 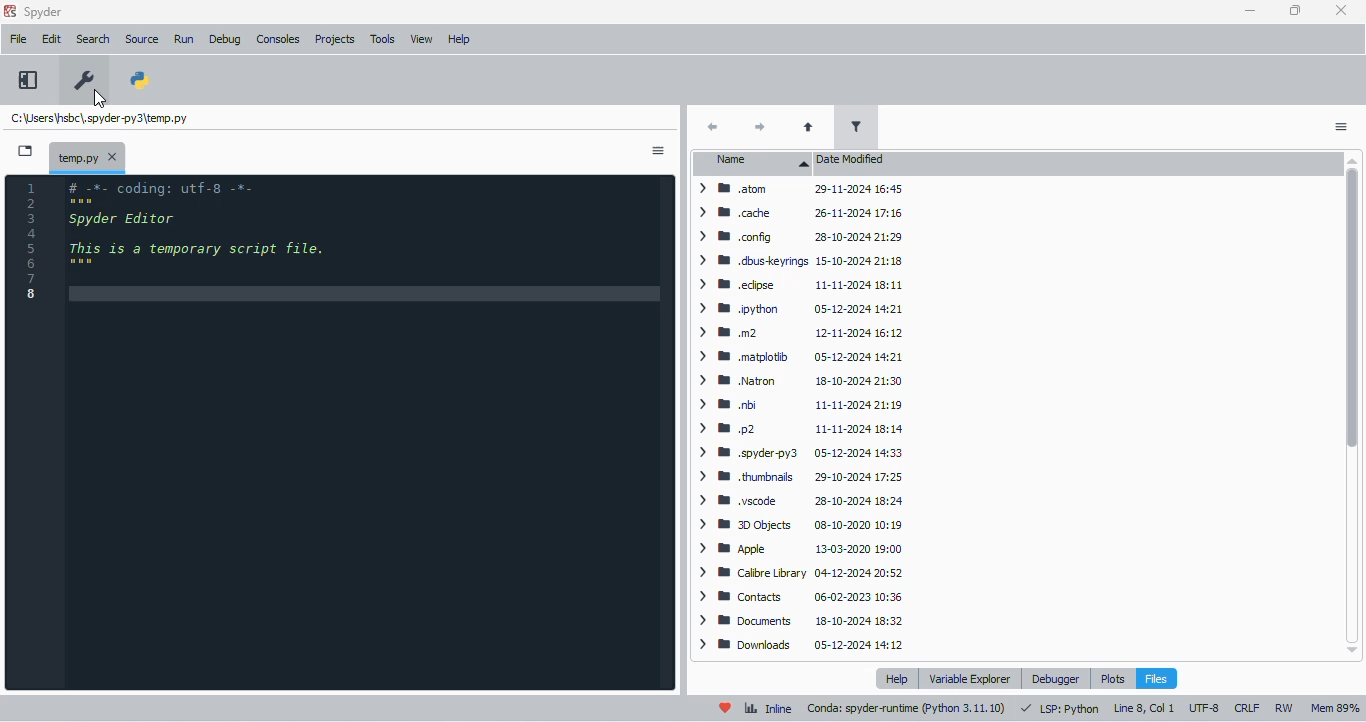 I want to click on line numbers, so click(x=32, y=241).